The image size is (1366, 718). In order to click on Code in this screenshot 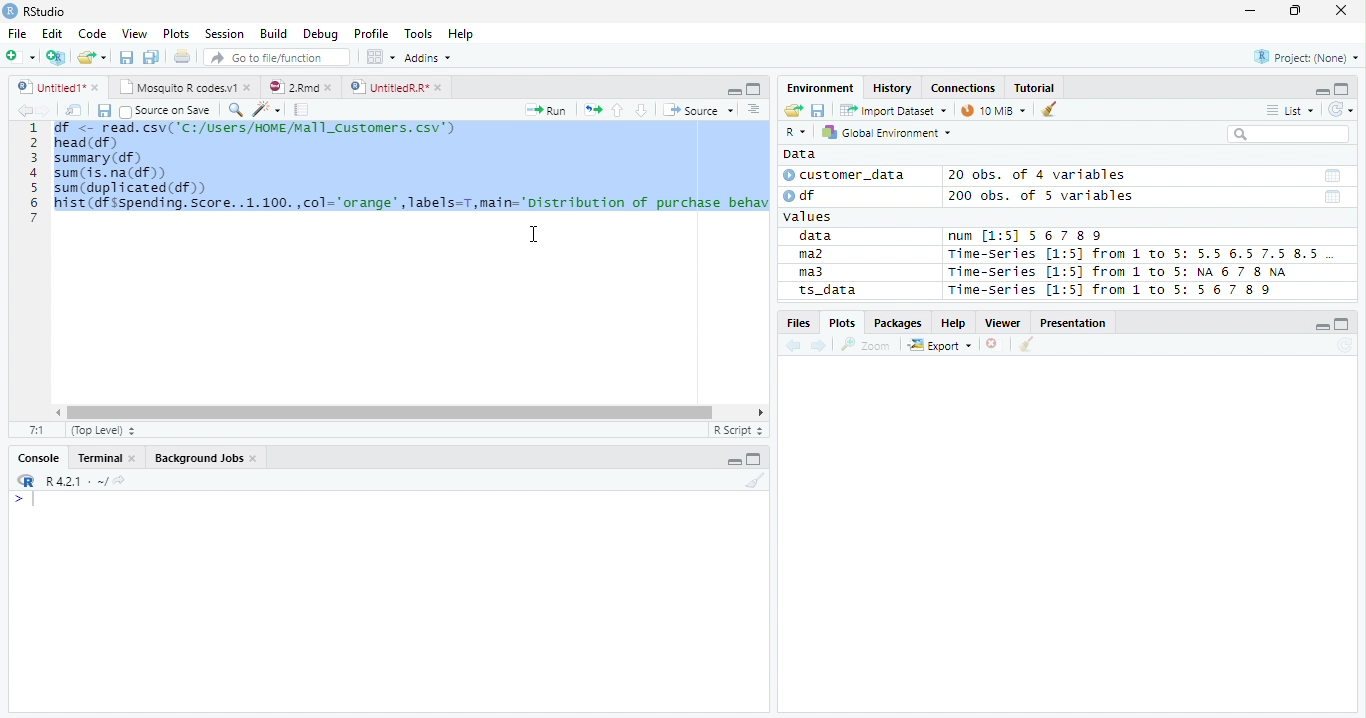, I will do `click(94, 34)`.